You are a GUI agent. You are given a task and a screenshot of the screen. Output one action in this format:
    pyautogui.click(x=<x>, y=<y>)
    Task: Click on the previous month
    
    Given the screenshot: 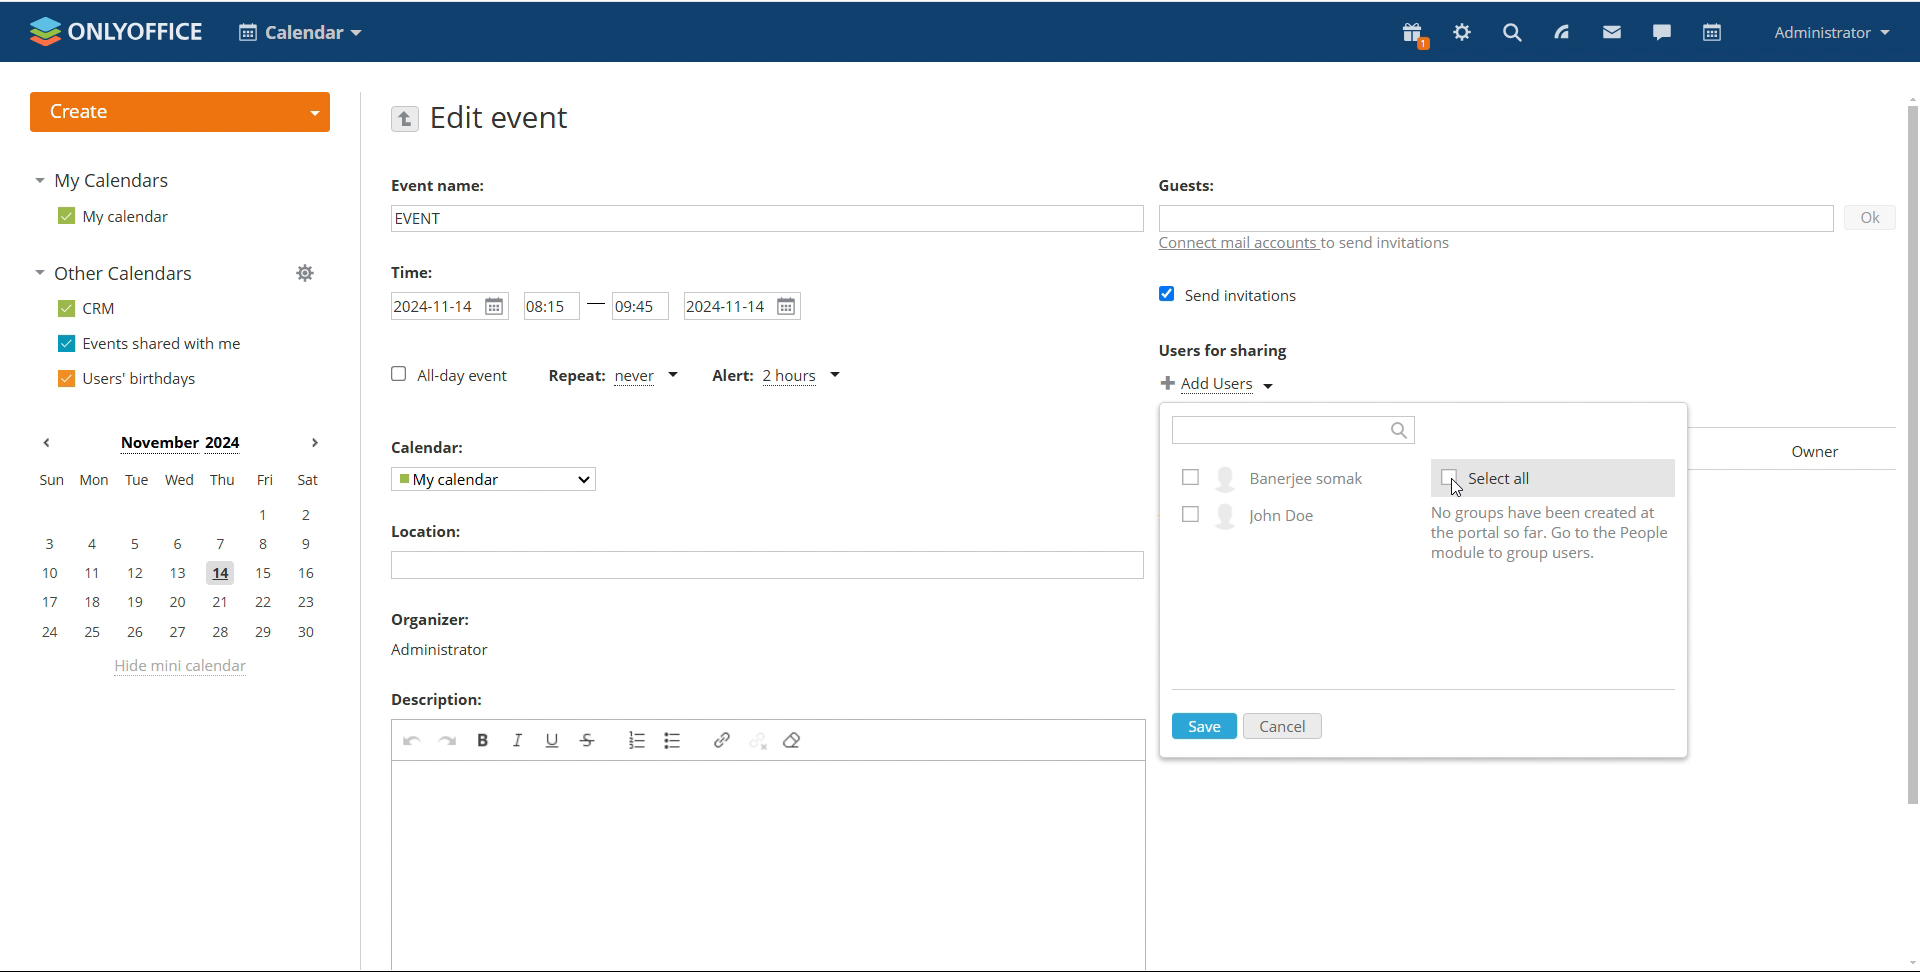 What is the action you would take?
    pyautogui.click(x=46, y=443)
    